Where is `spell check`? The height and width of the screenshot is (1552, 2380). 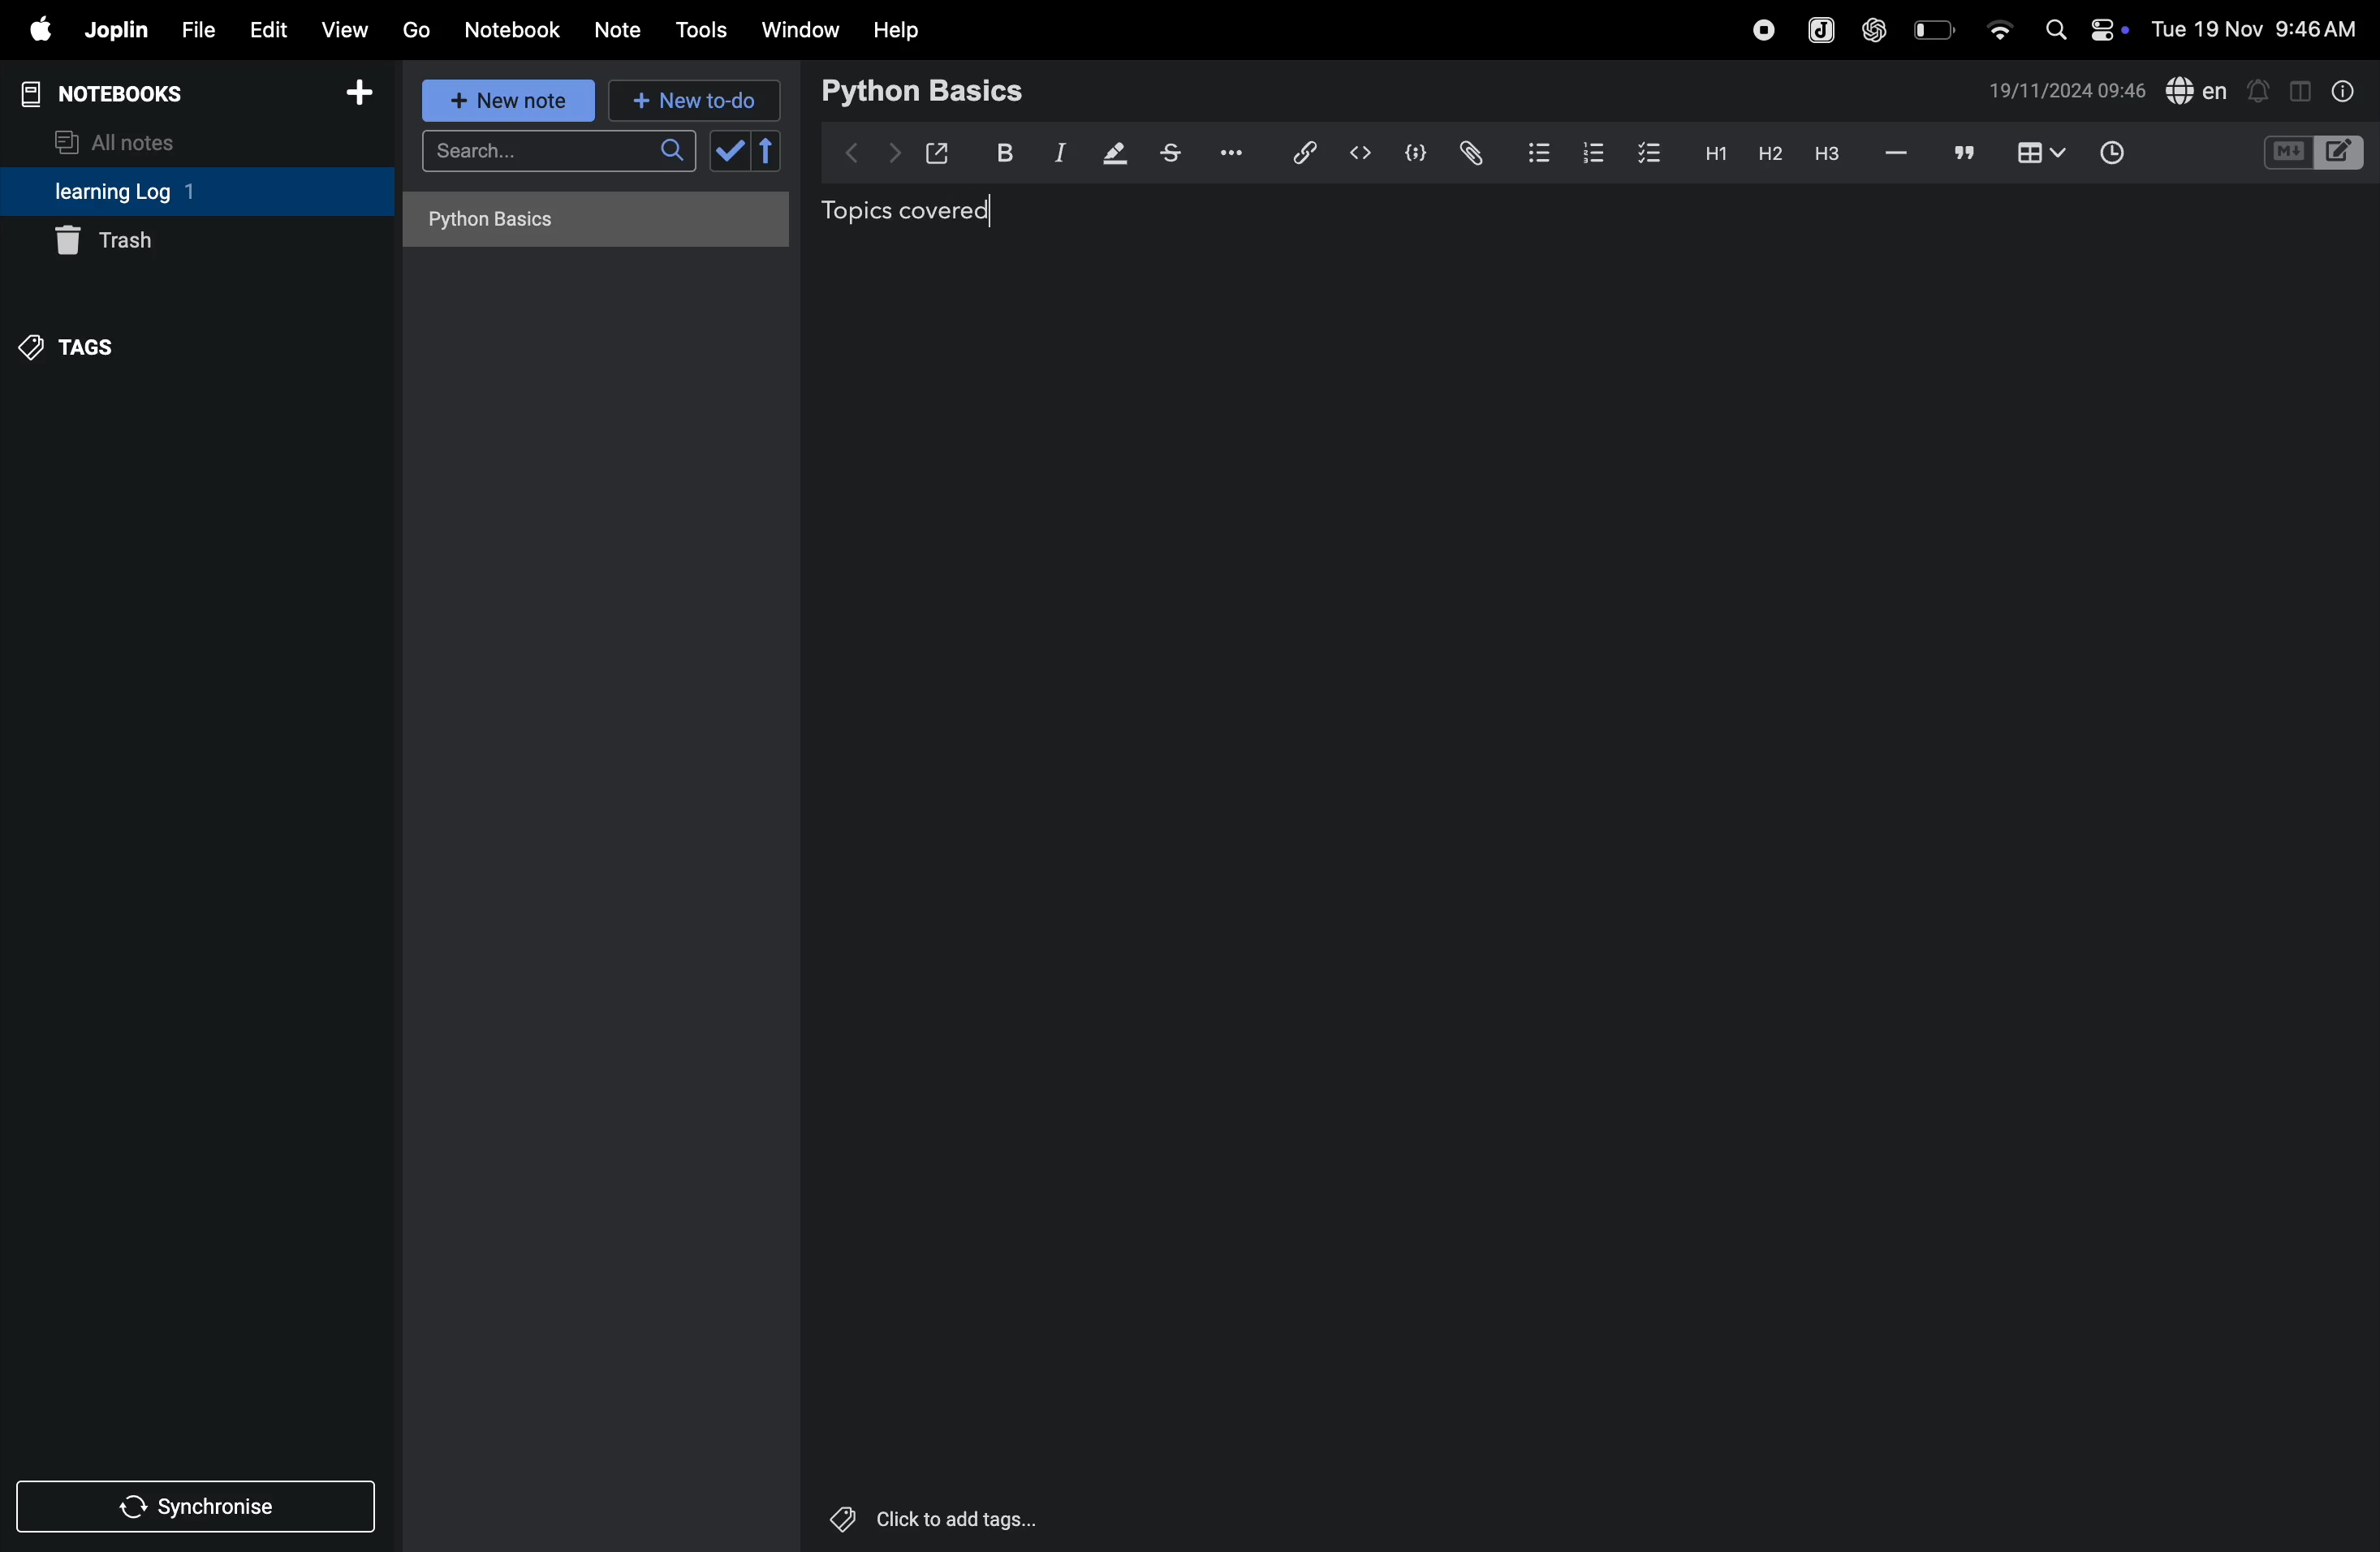
spell check is located at coordinates (2198, 92).